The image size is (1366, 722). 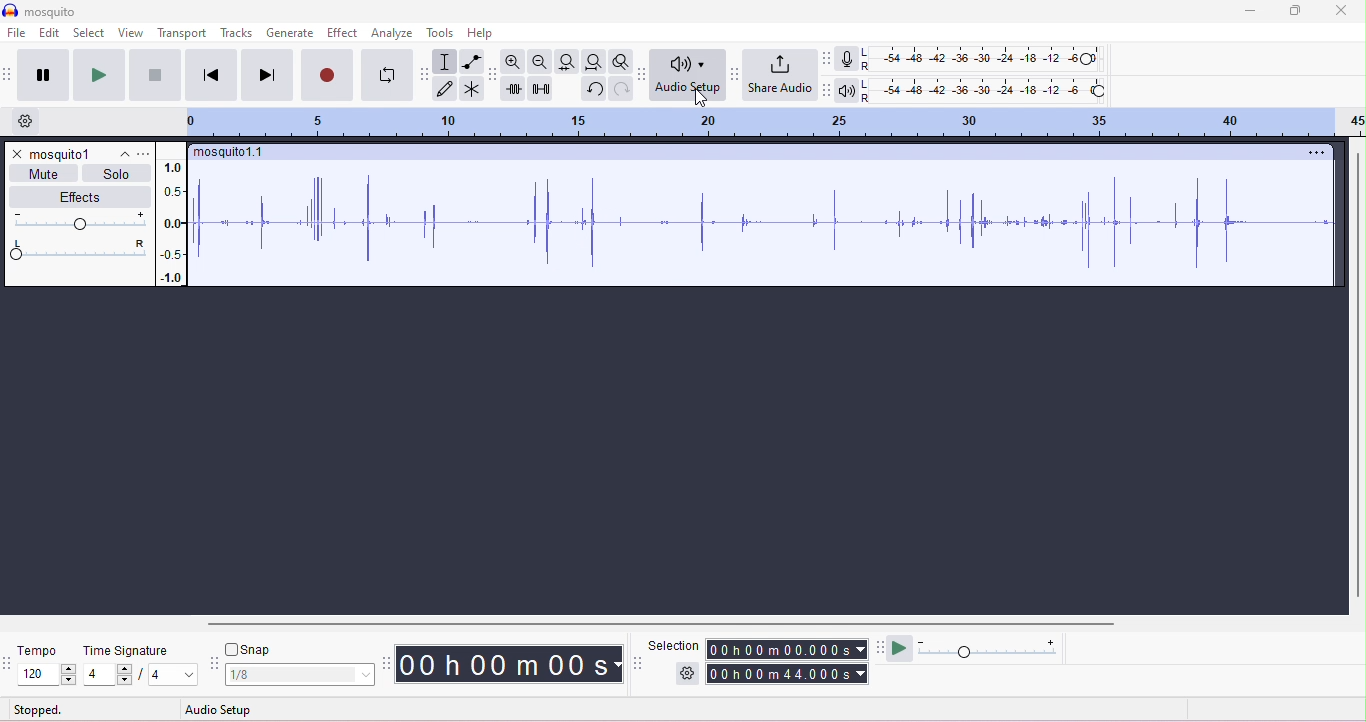 What do you see at coordinates (211, 74) in the screenshot?
I see `previous` at bounding box center [211, 74].